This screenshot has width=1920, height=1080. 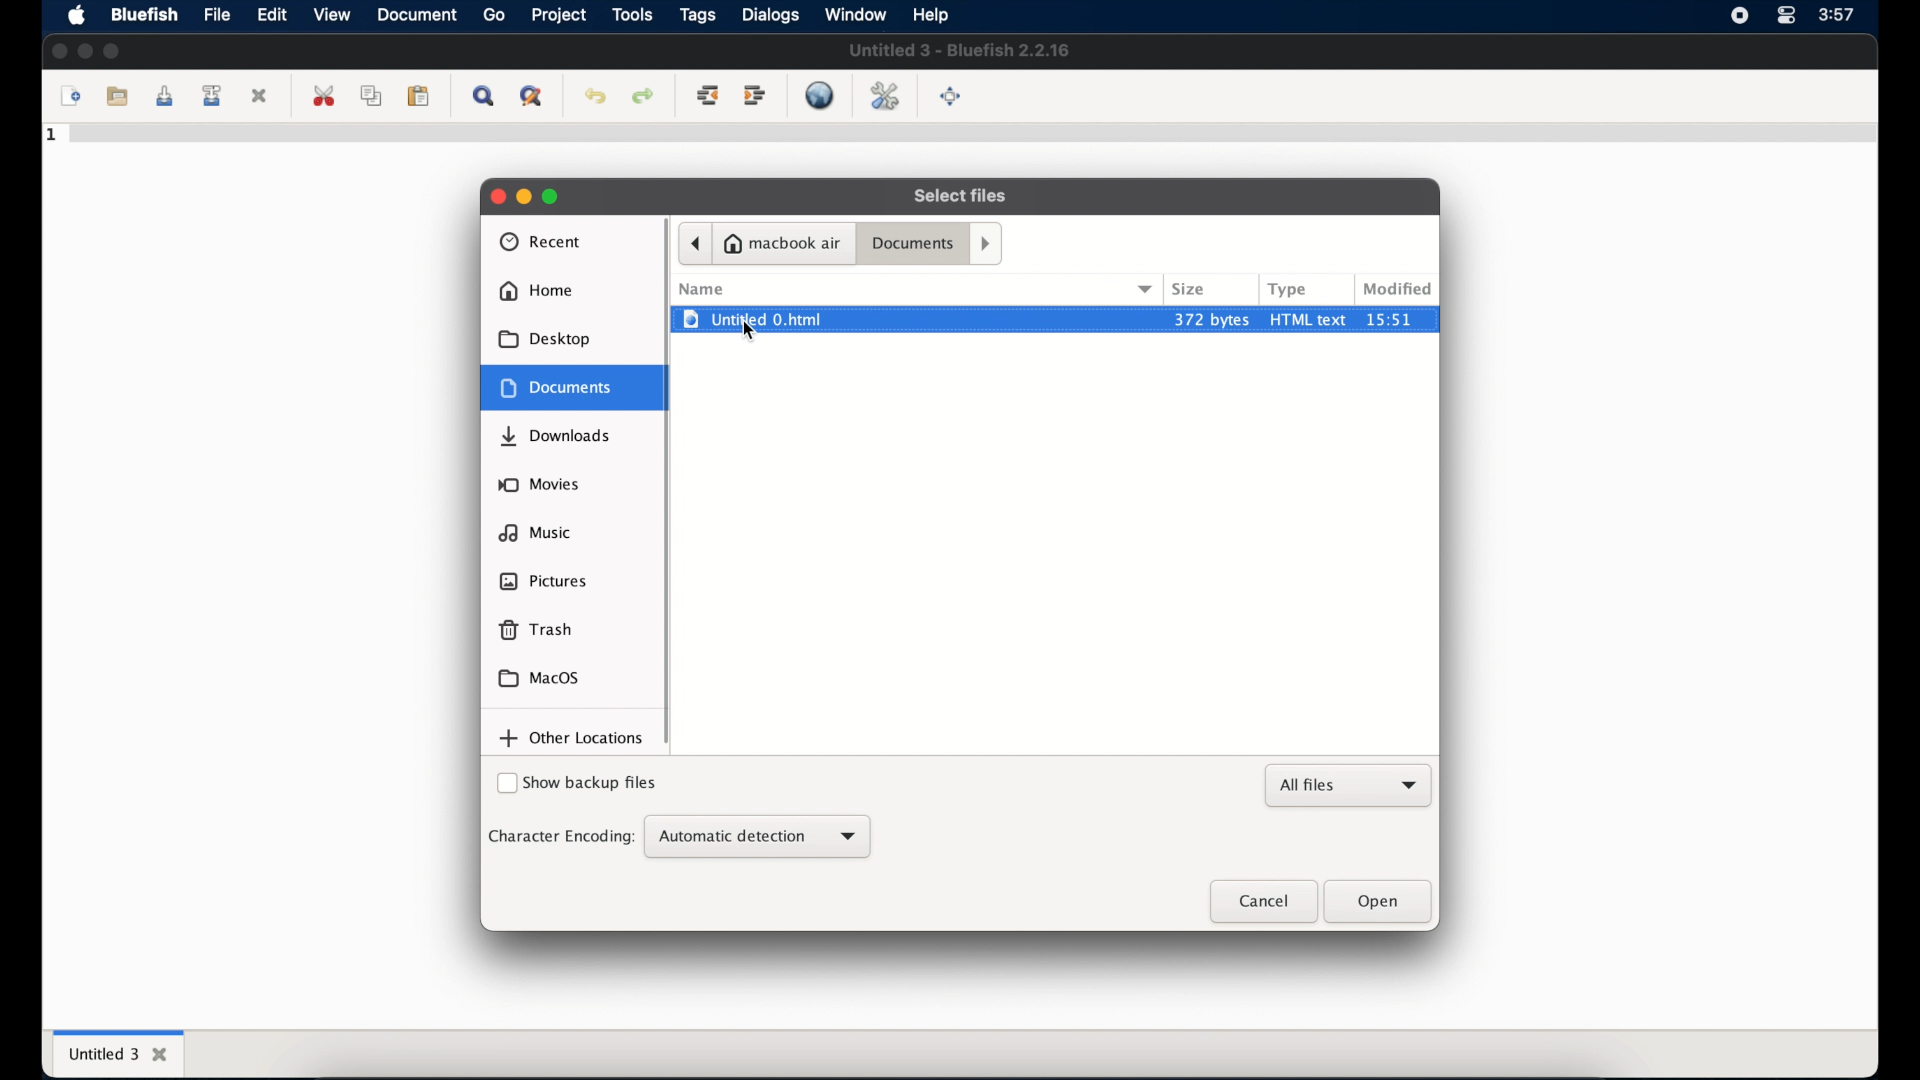 I want to click on desktop, so click(x=546, y=339).